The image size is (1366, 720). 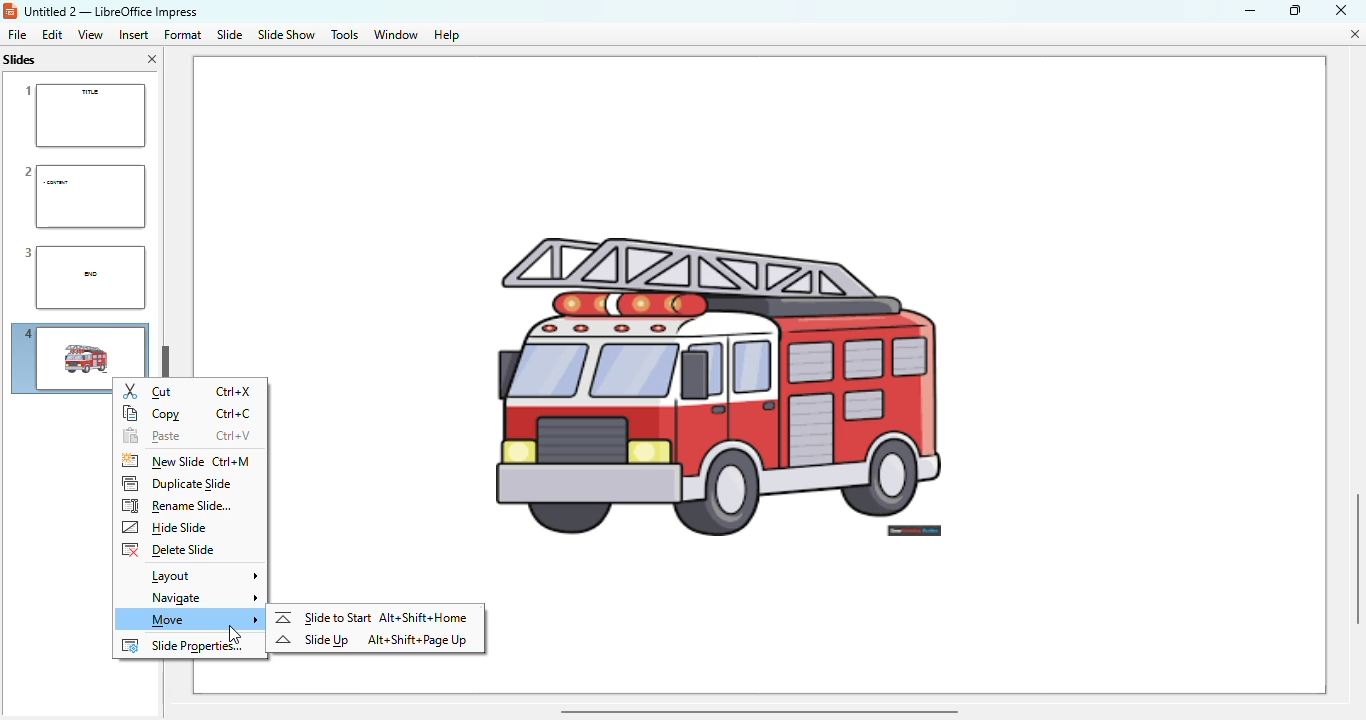 What do you see at coordinates (772, 328) in the screenshot?
I see `image` at bounding box center [772, 328].